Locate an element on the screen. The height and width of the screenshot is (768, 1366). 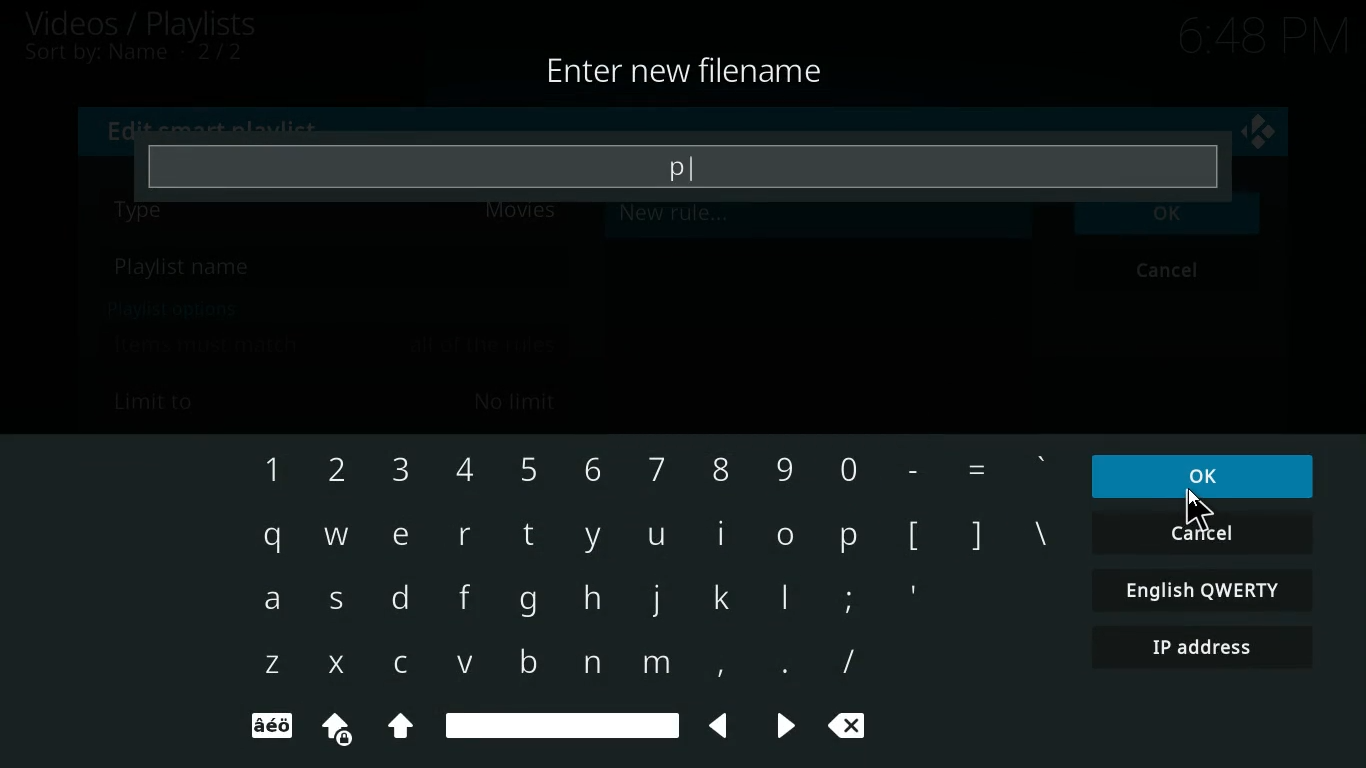
i is located at coordinates (723, 534).